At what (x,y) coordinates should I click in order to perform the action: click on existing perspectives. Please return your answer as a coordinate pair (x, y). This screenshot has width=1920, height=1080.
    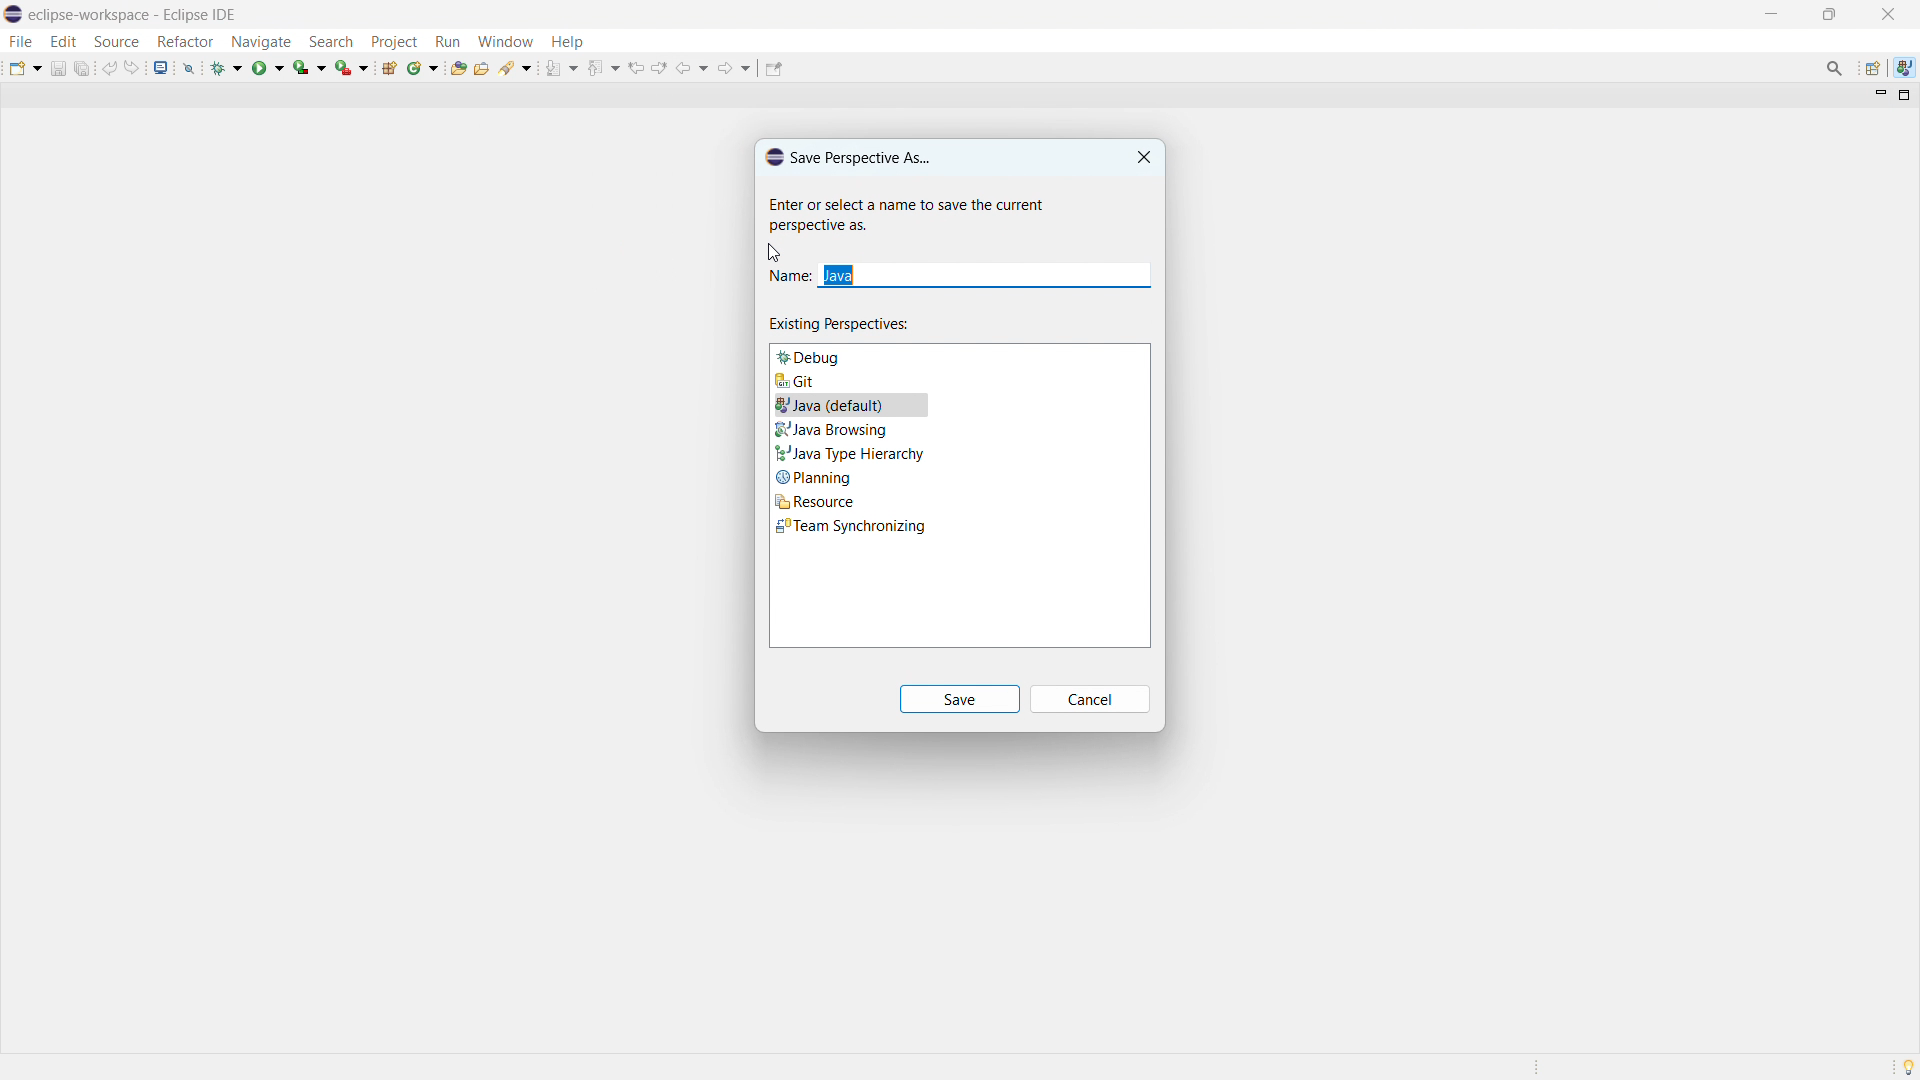
    Looking at the image, I should click on (841, 323).